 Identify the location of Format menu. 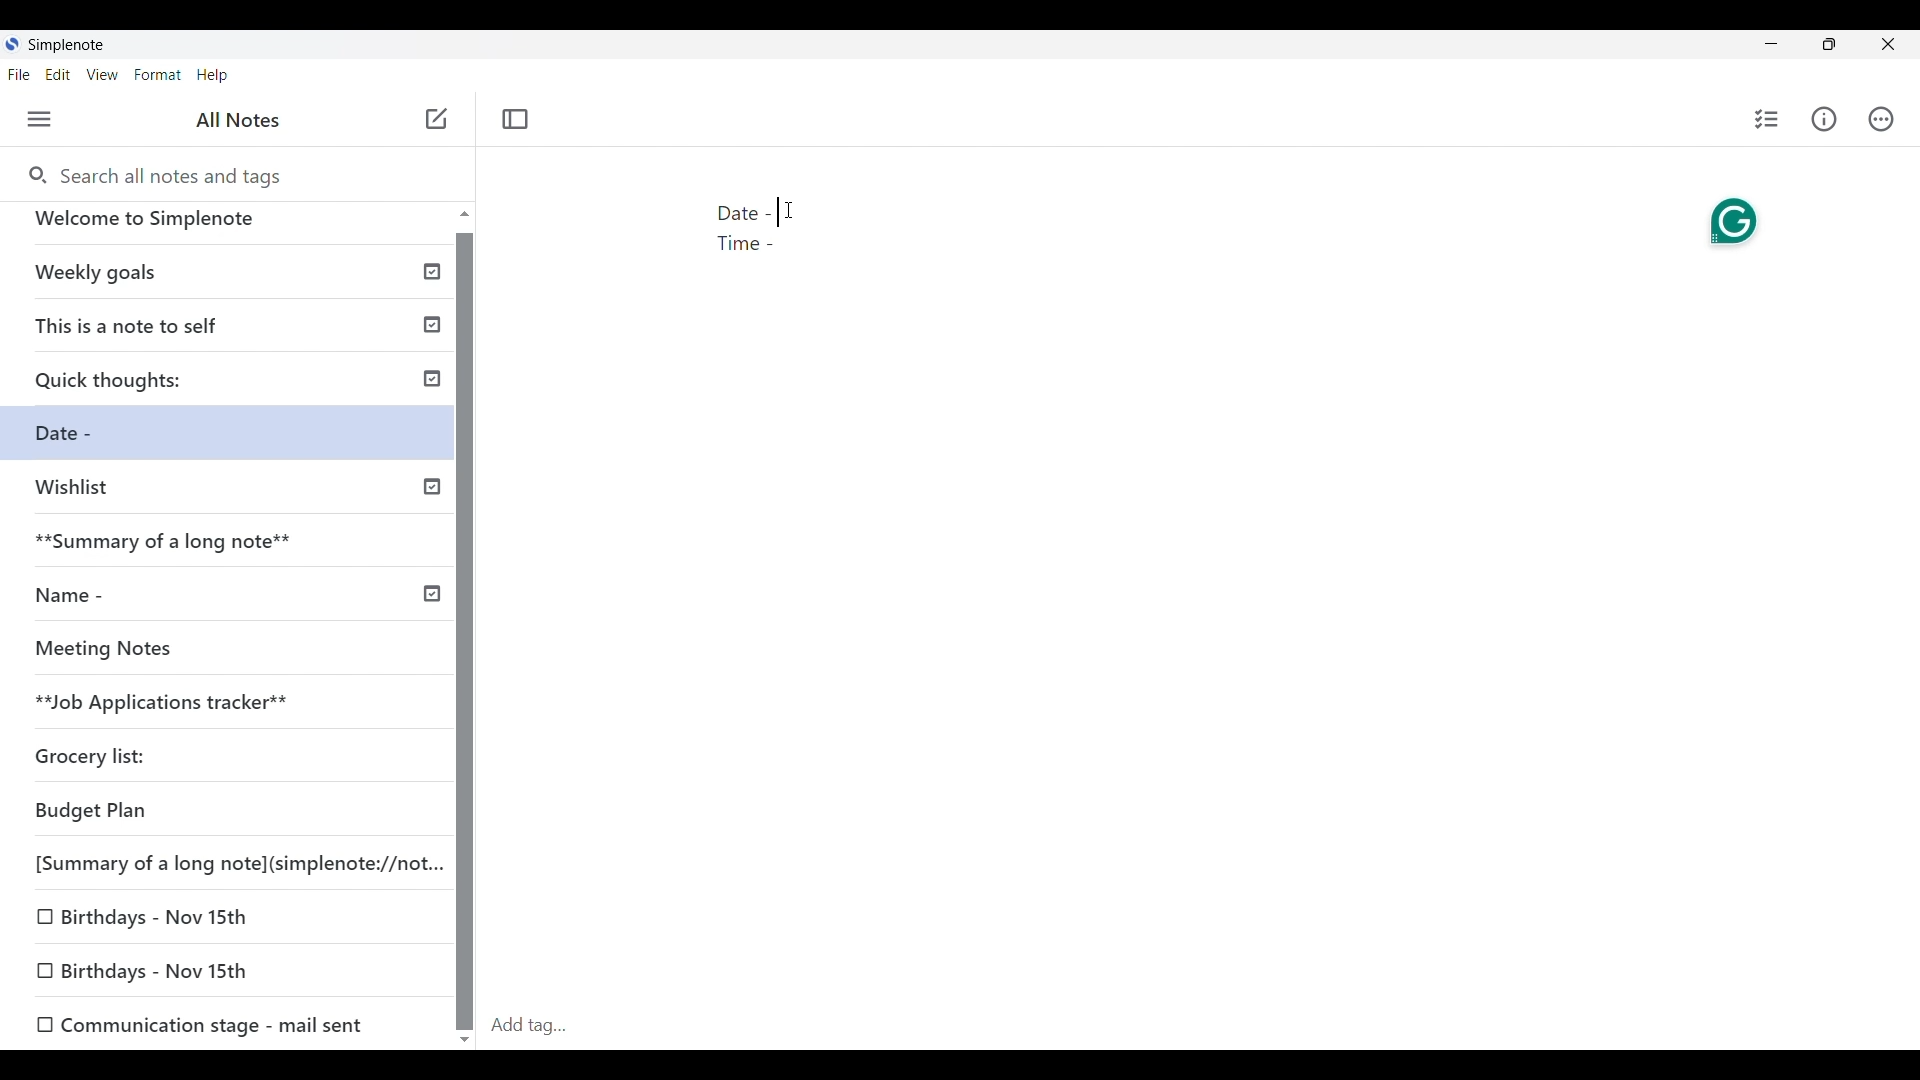
(158, 75).